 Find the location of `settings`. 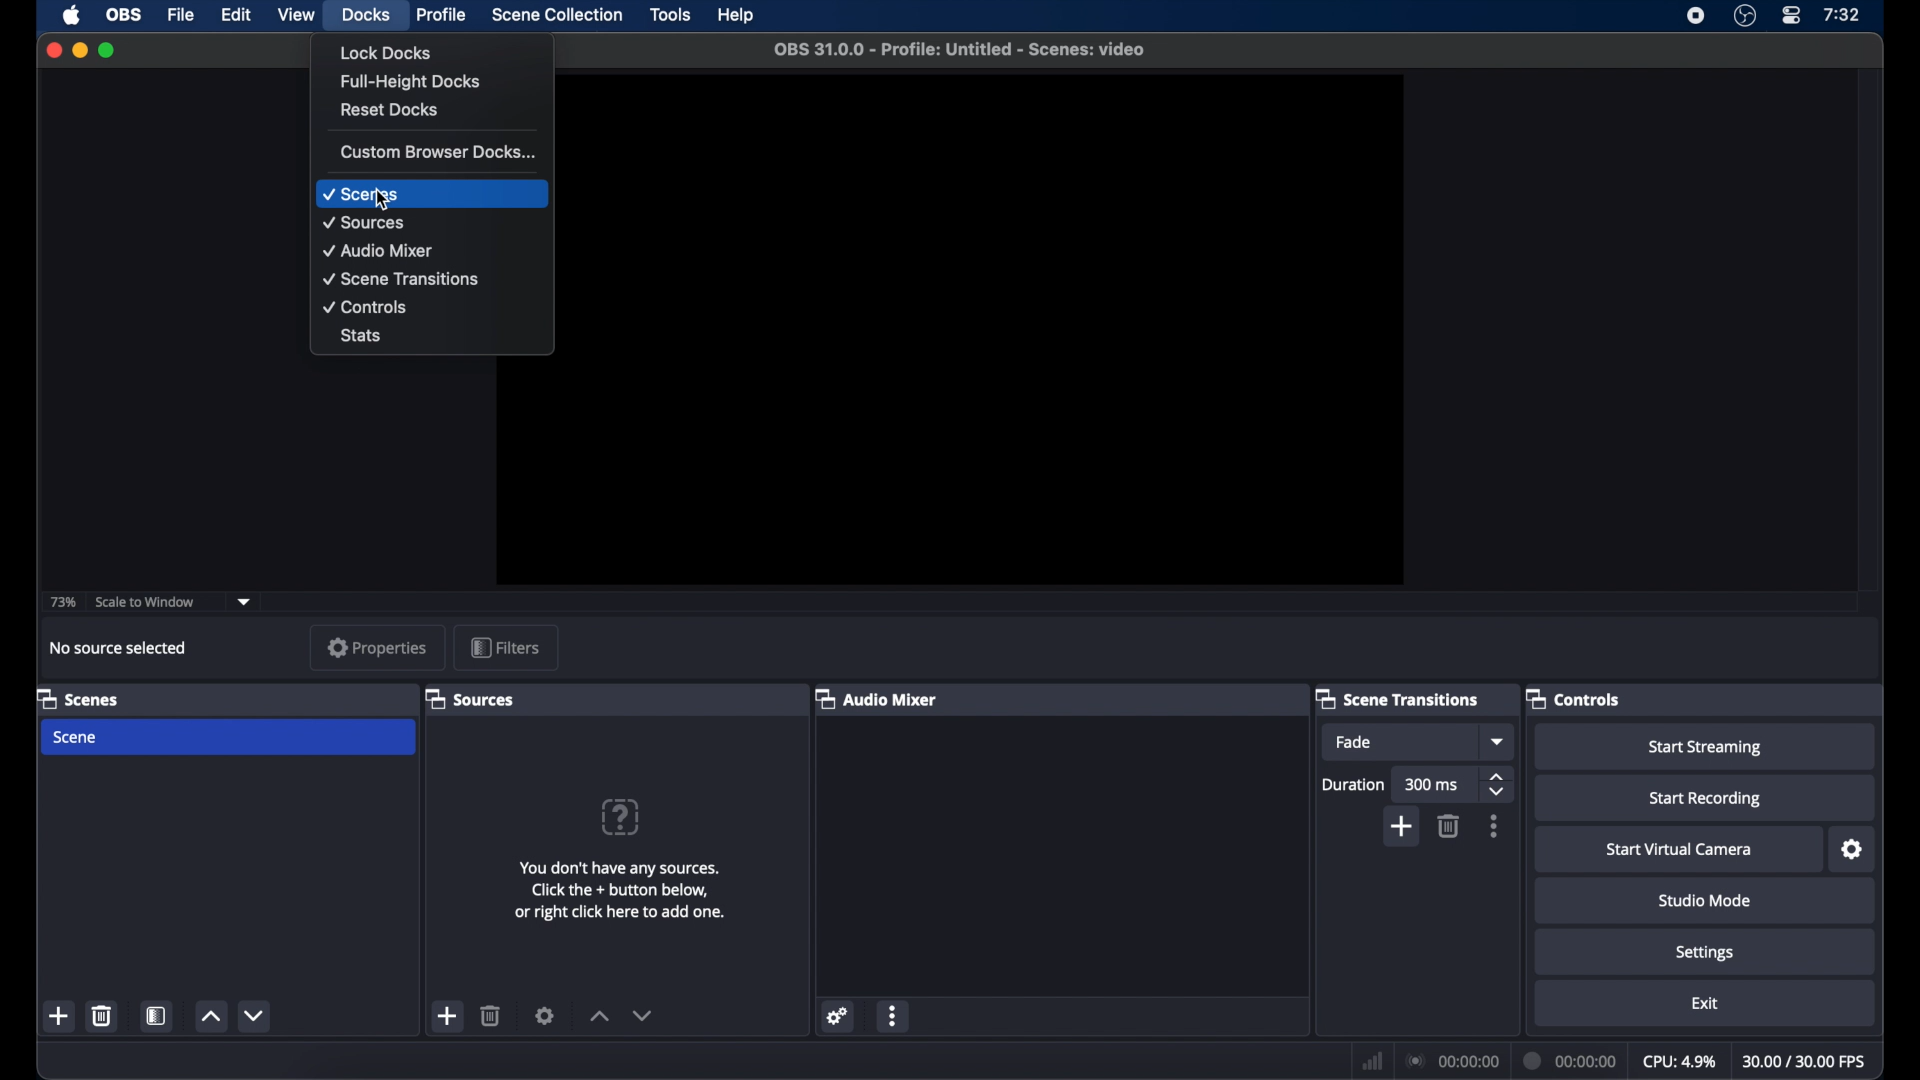

settings is located at coordinates (545, 1015).